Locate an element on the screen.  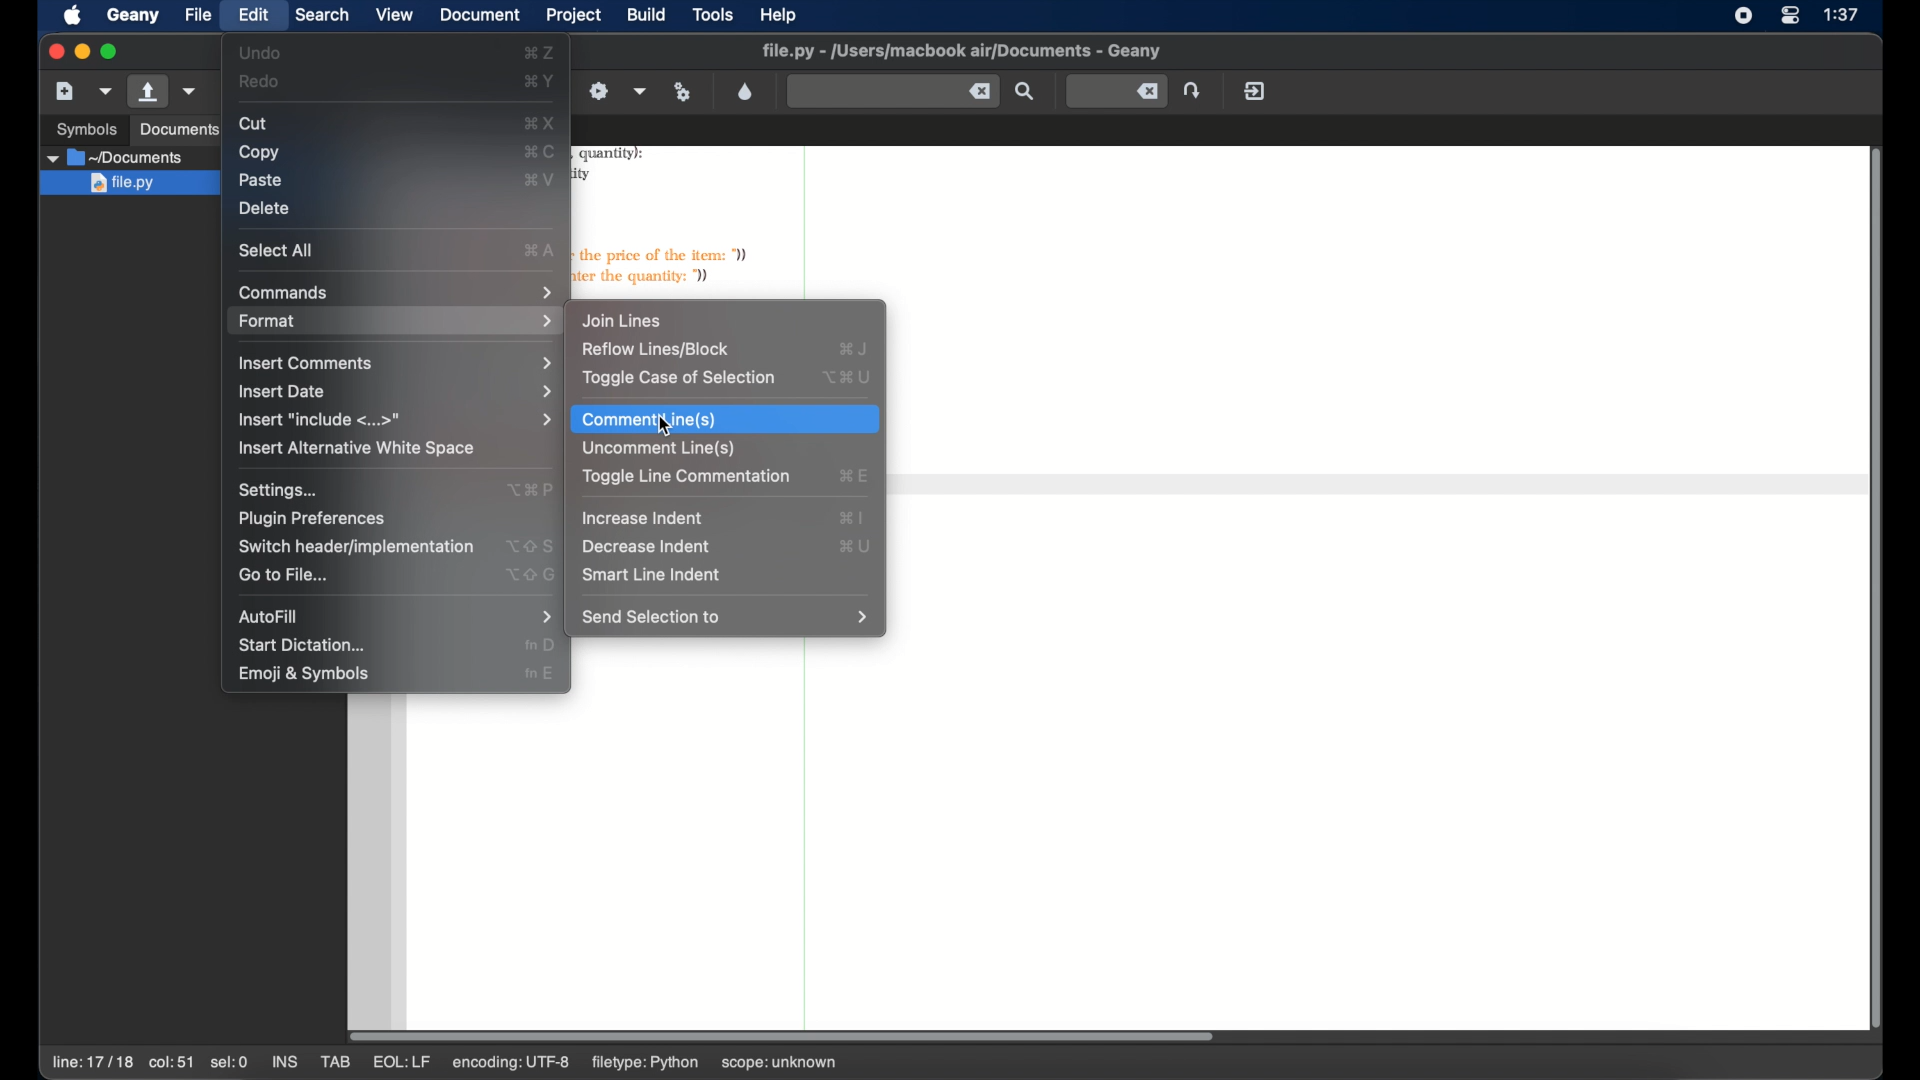
search is located at coordinates (322, 15).